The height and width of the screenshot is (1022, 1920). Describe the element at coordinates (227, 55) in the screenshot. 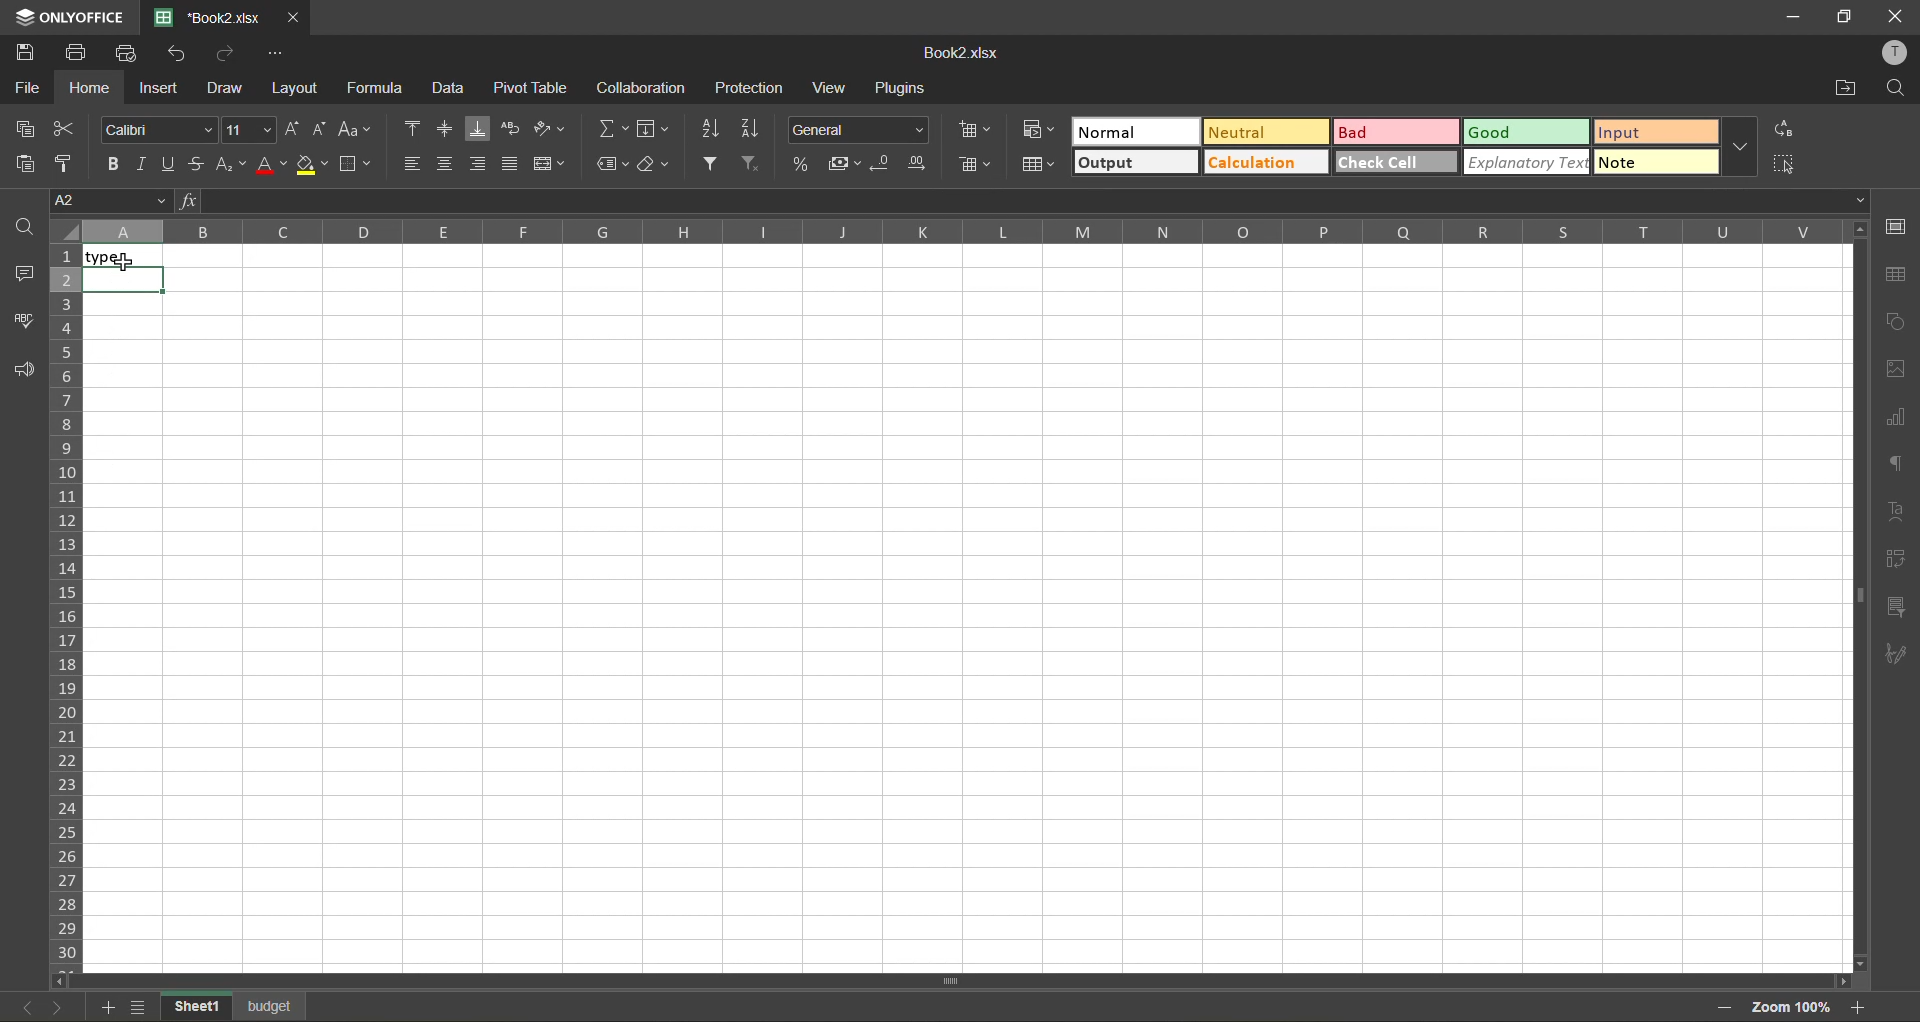

I see `redo` at that location.